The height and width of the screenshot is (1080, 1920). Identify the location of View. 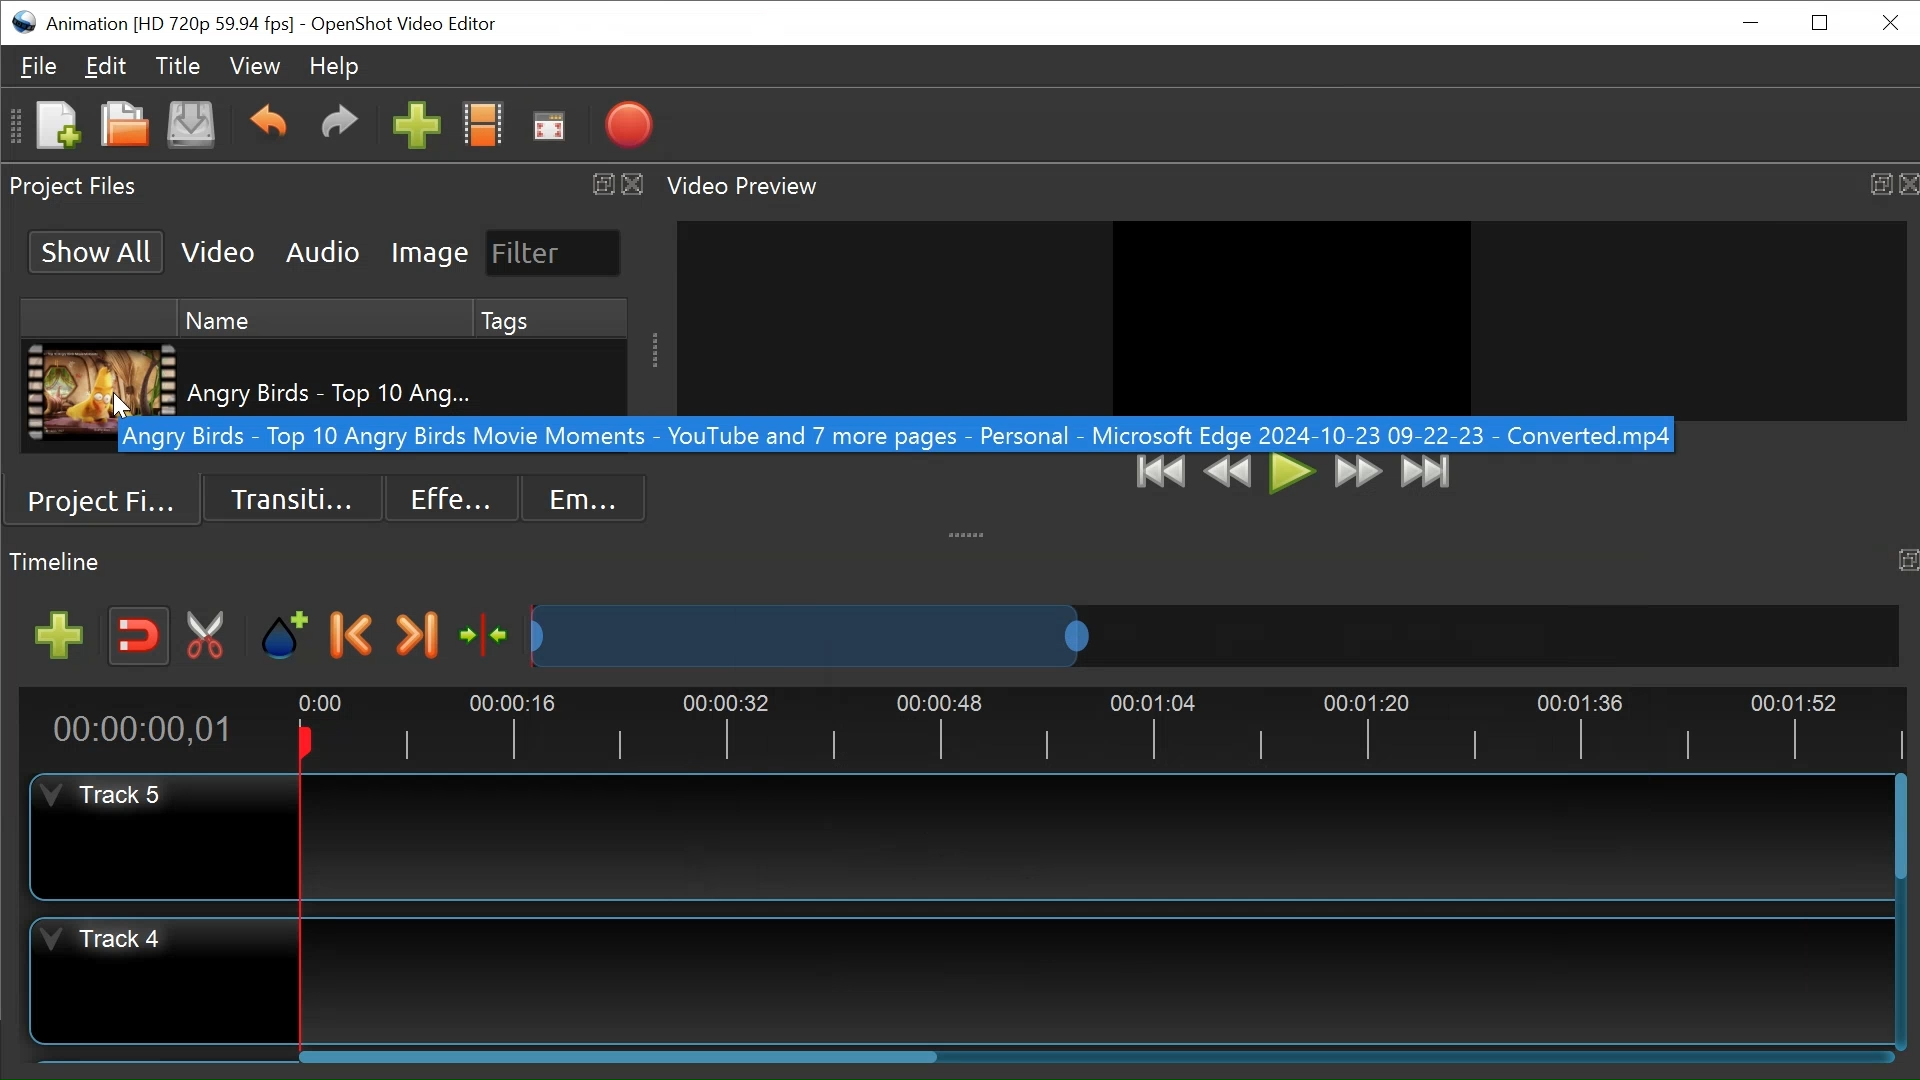
(251, 66).